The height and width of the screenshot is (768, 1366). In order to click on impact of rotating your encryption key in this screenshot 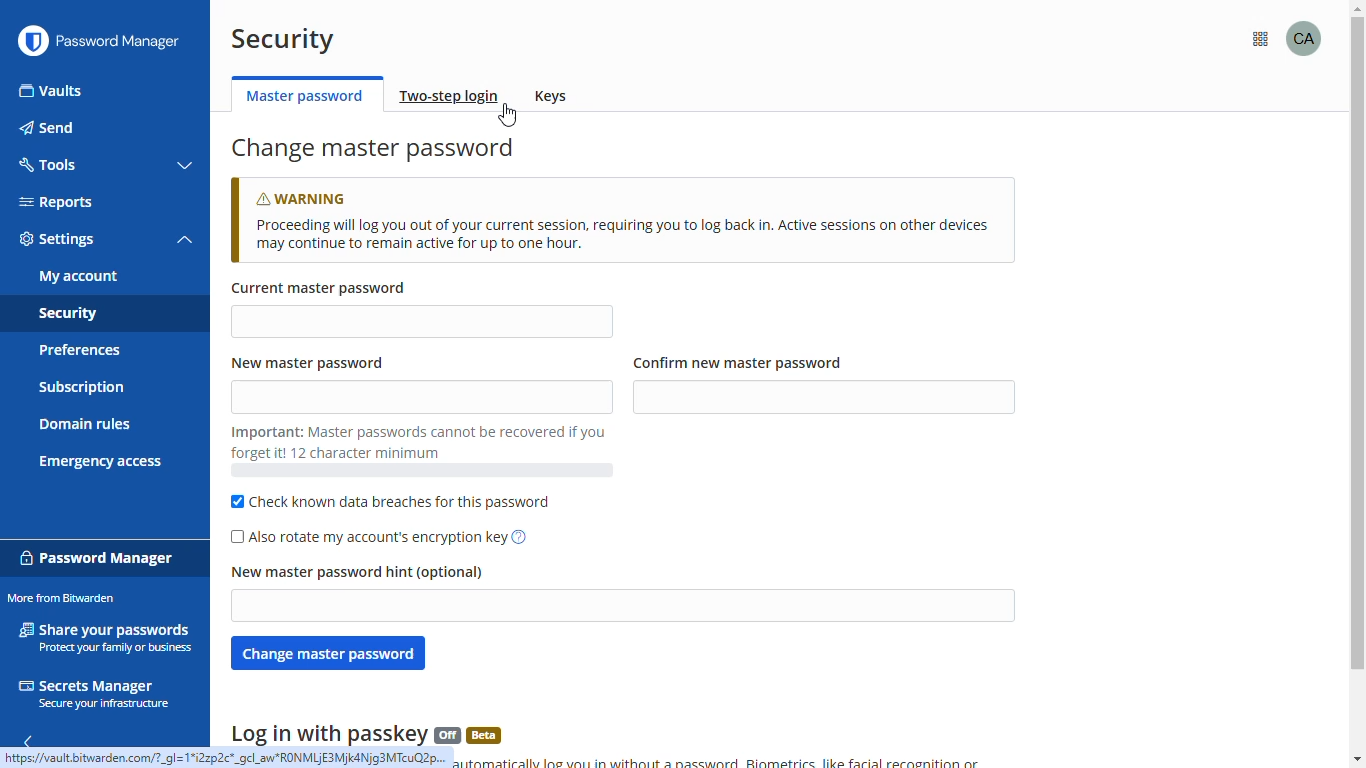, I will do `click(520, 538)`.